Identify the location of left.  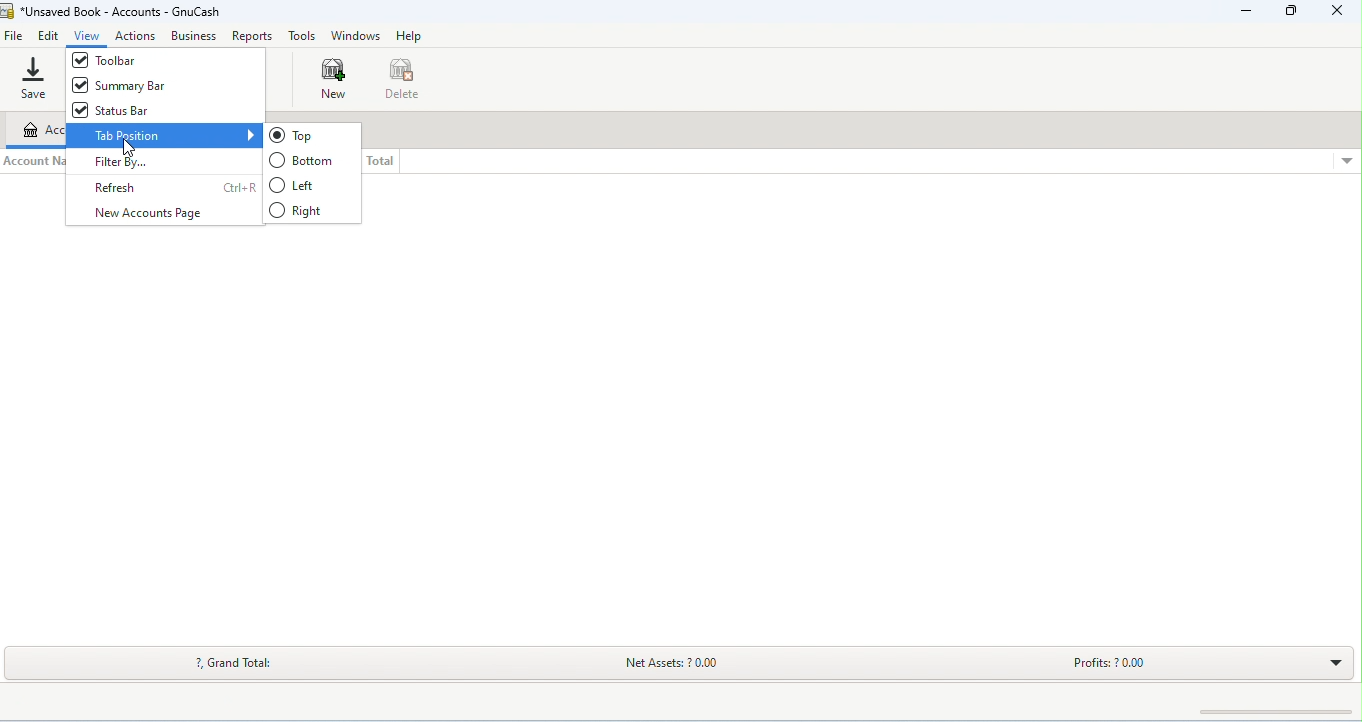
(313, 184).